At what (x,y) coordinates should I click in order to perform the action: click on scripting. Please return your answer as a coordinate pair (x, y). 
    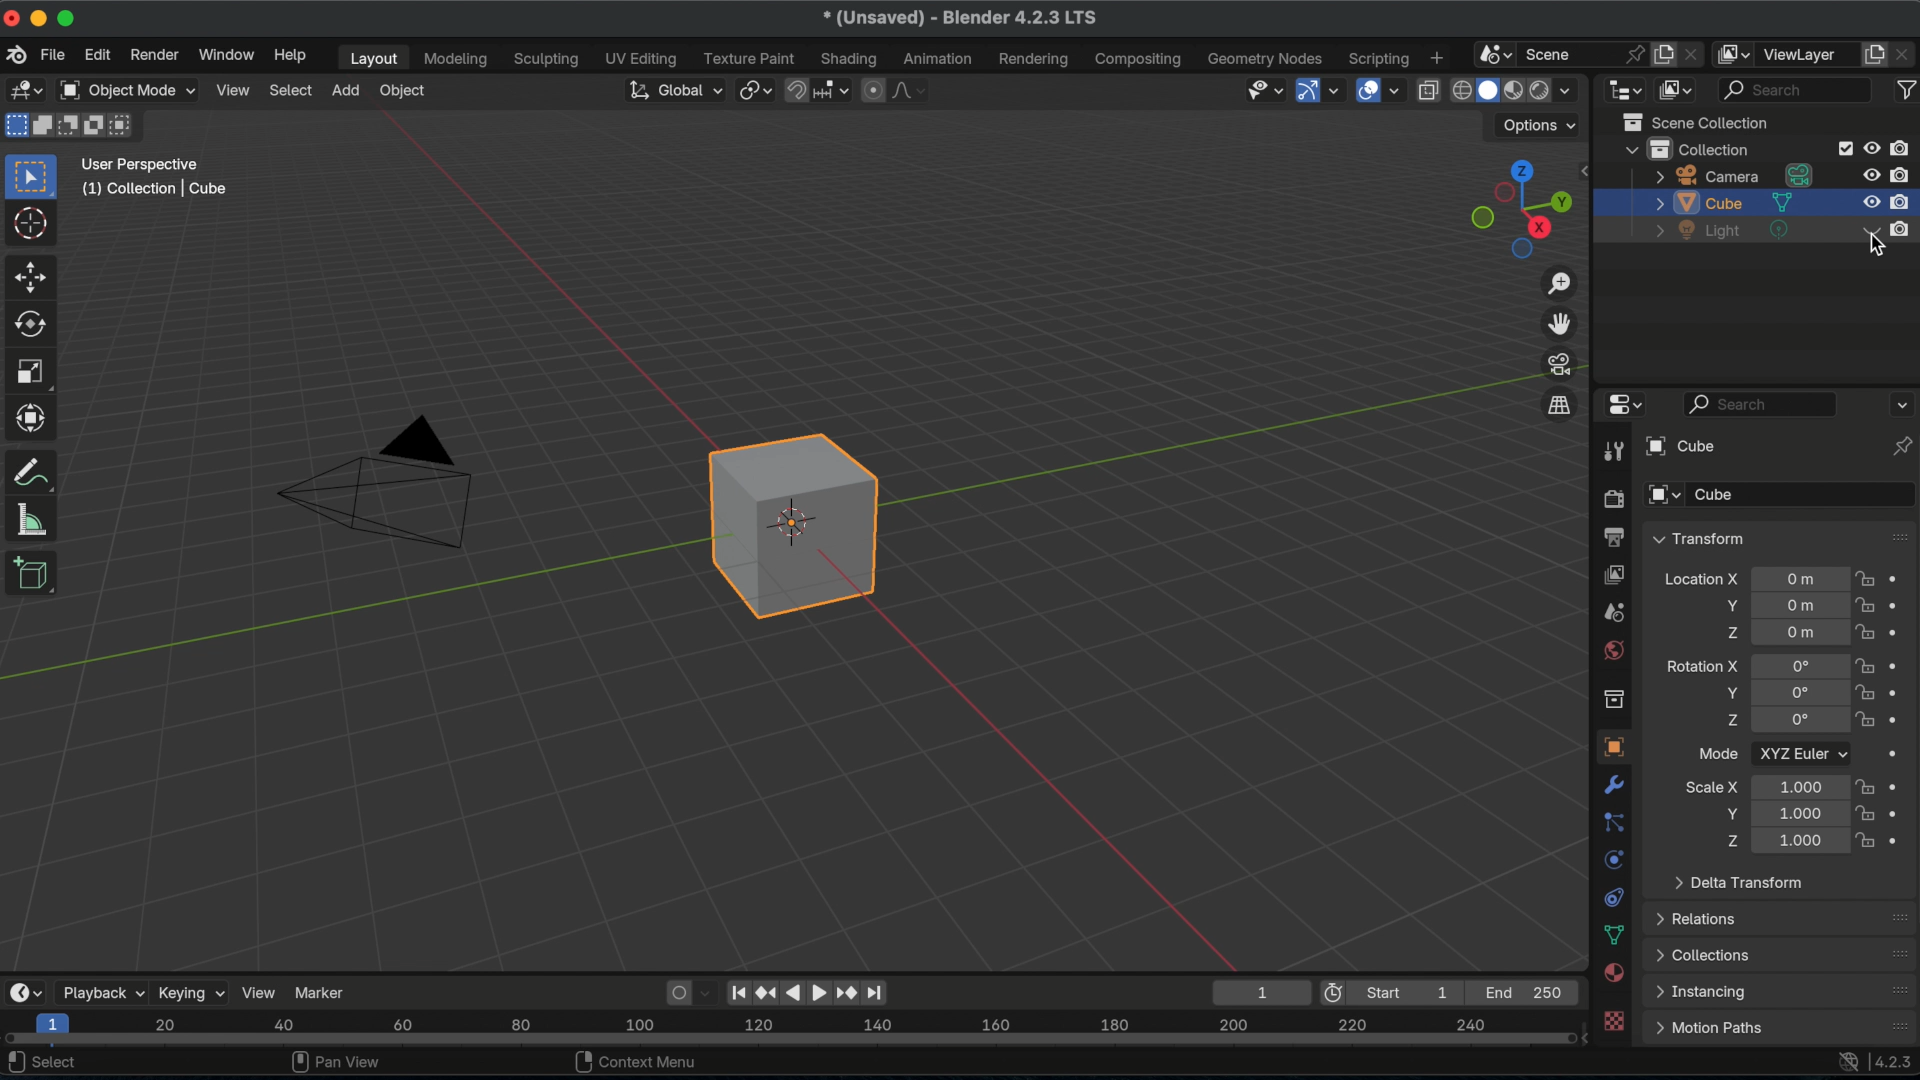
    Looking at the image, I should click on (1377, 58).